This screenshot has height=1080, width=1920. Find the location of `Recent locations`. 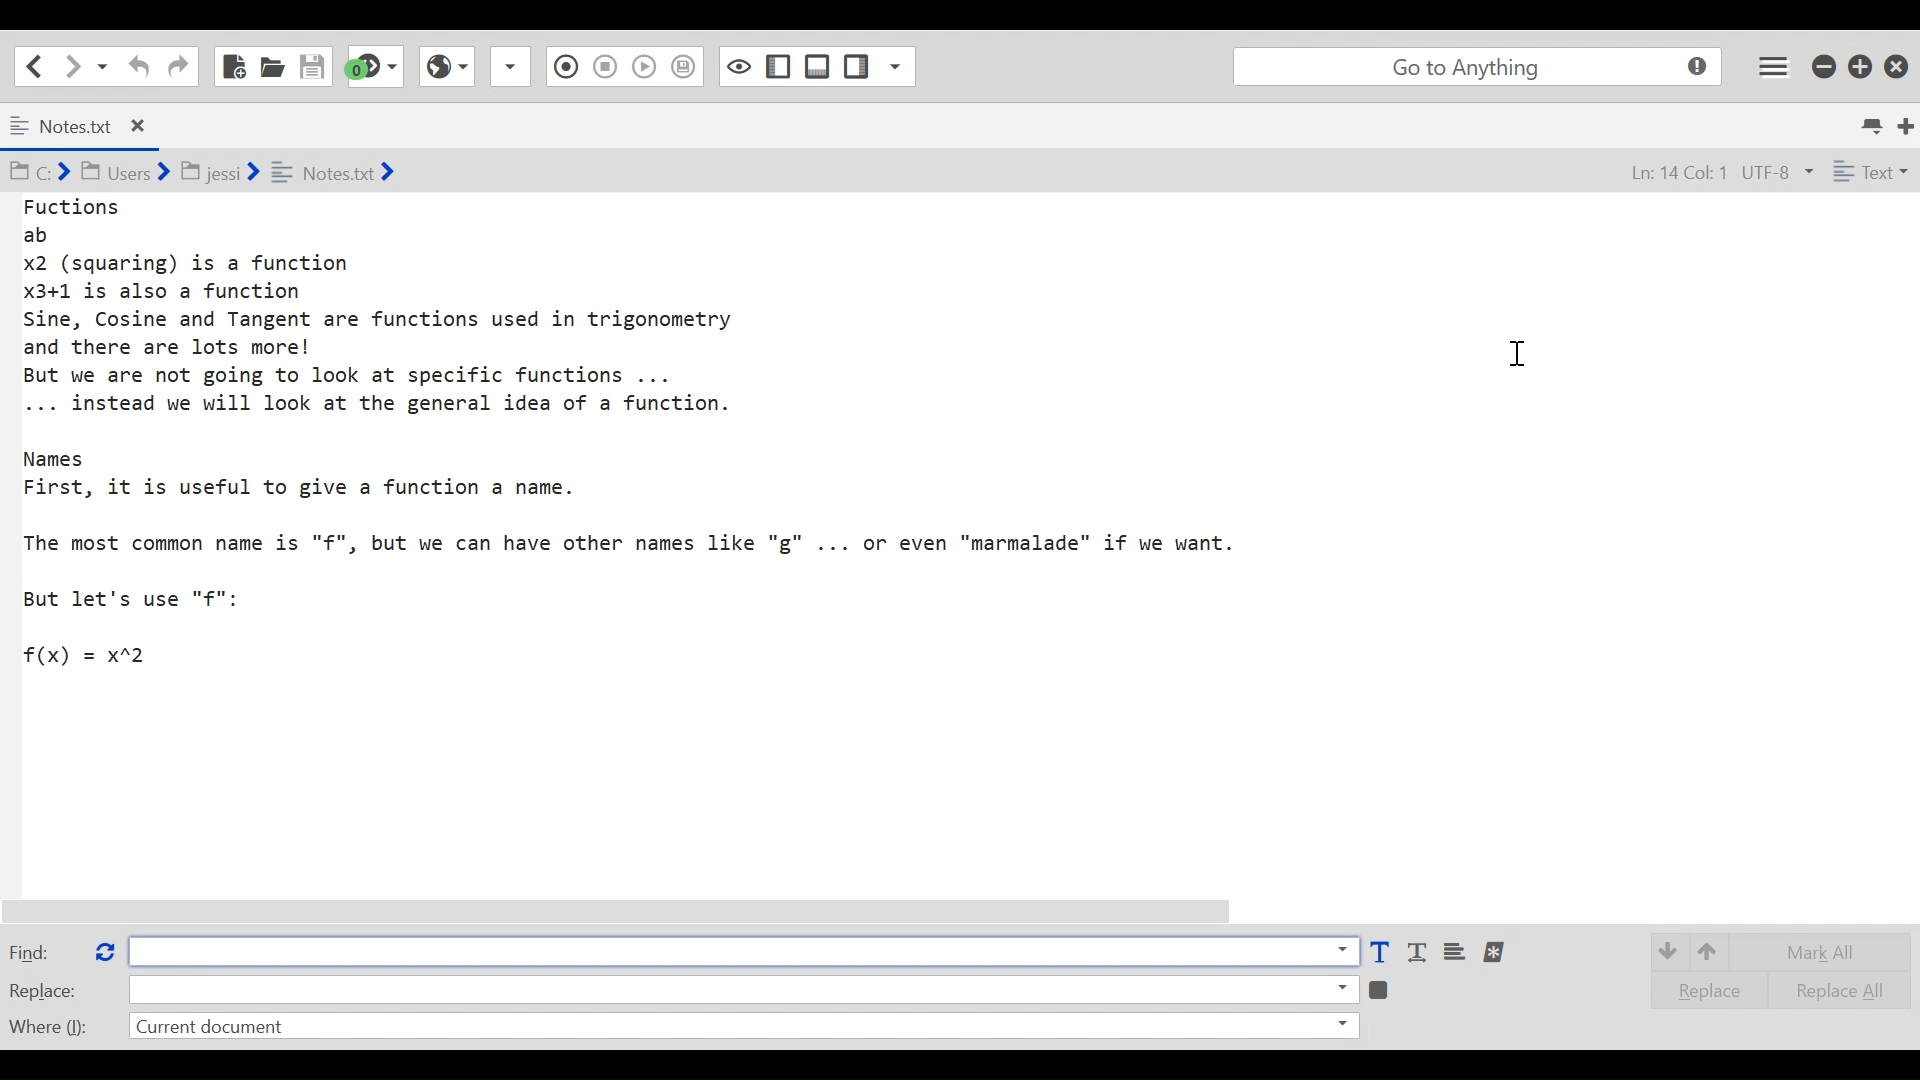

Recent locations is located at coordinates (103, 65).